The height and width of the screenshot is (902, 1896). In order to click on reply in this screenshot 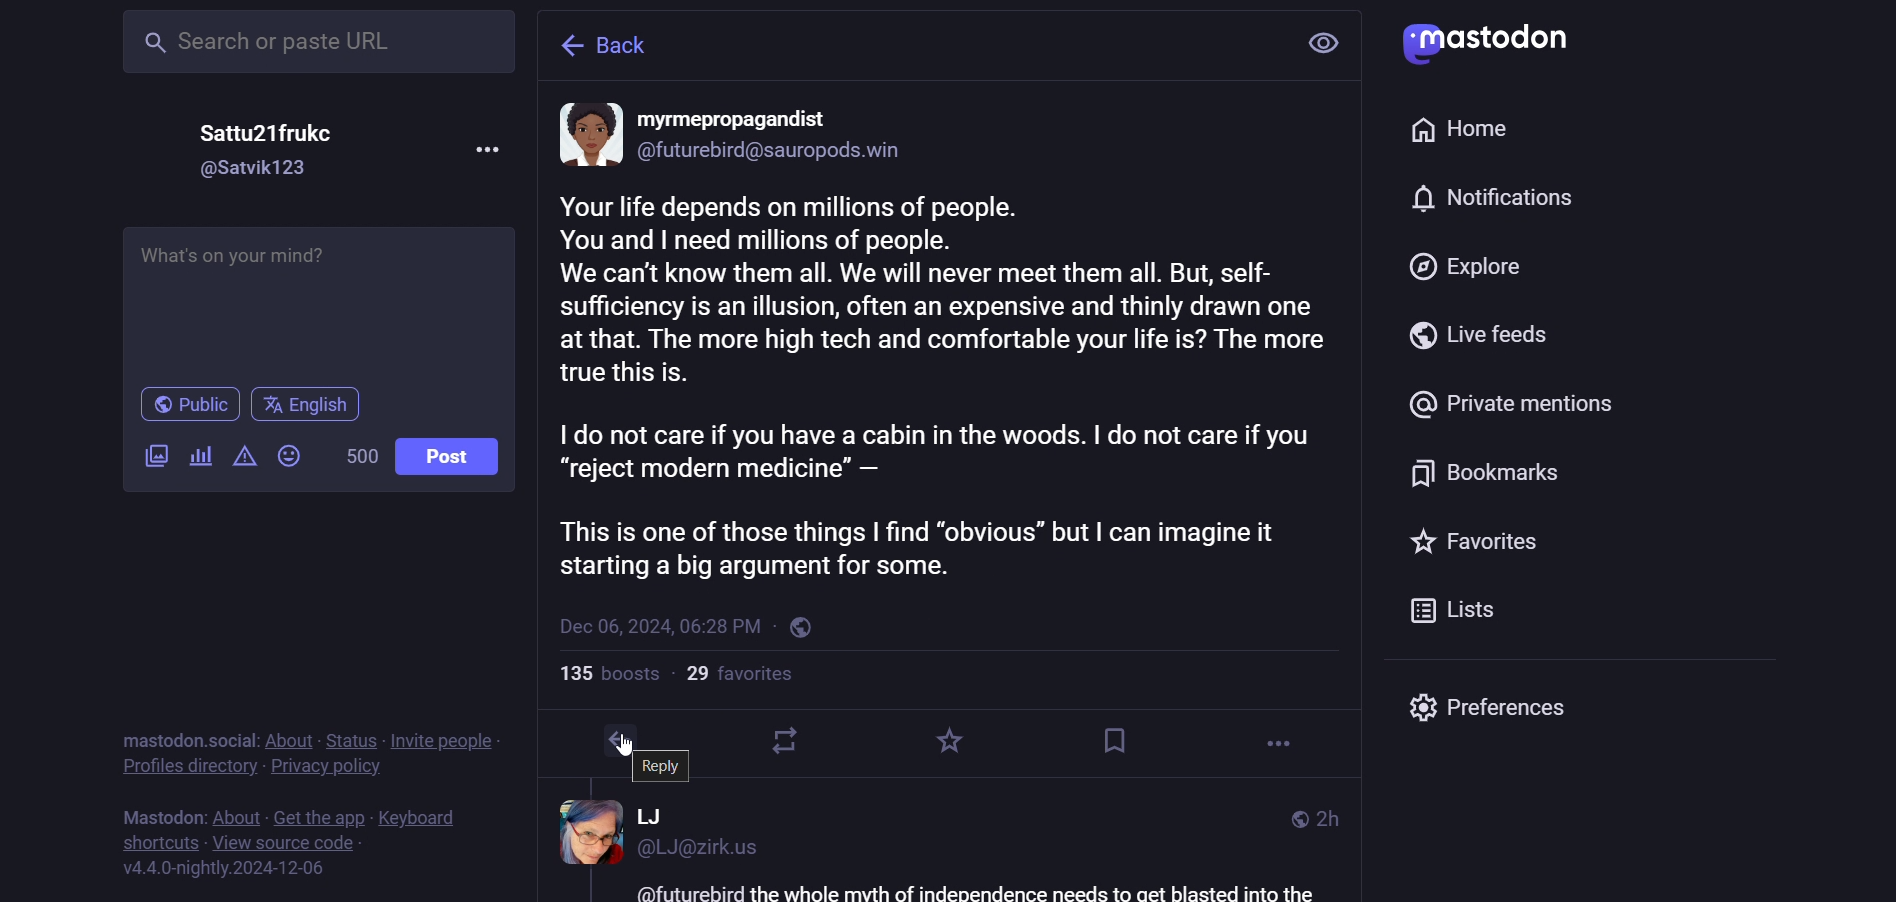, I will do `click(663, 768)`.